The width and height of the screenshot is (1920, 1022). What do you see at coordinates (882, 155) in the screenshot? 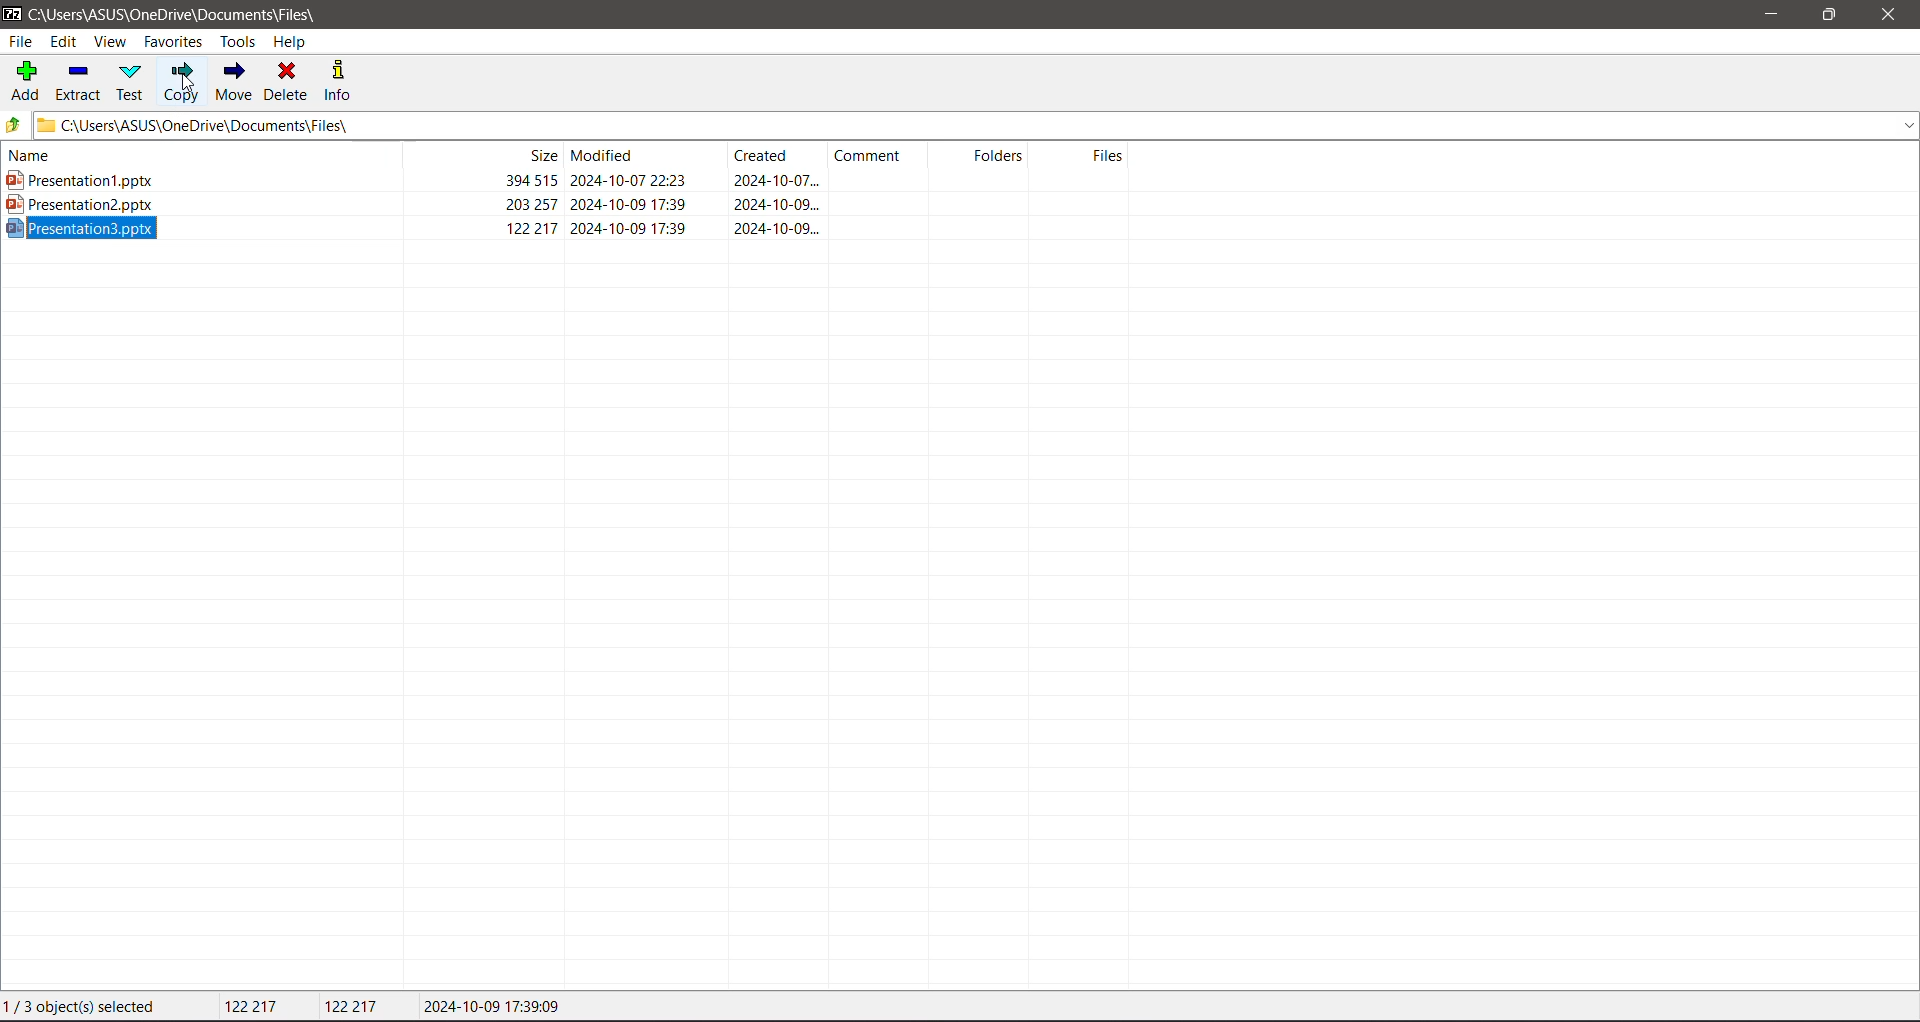
I see `Comment` at bounding box center [882, 155].